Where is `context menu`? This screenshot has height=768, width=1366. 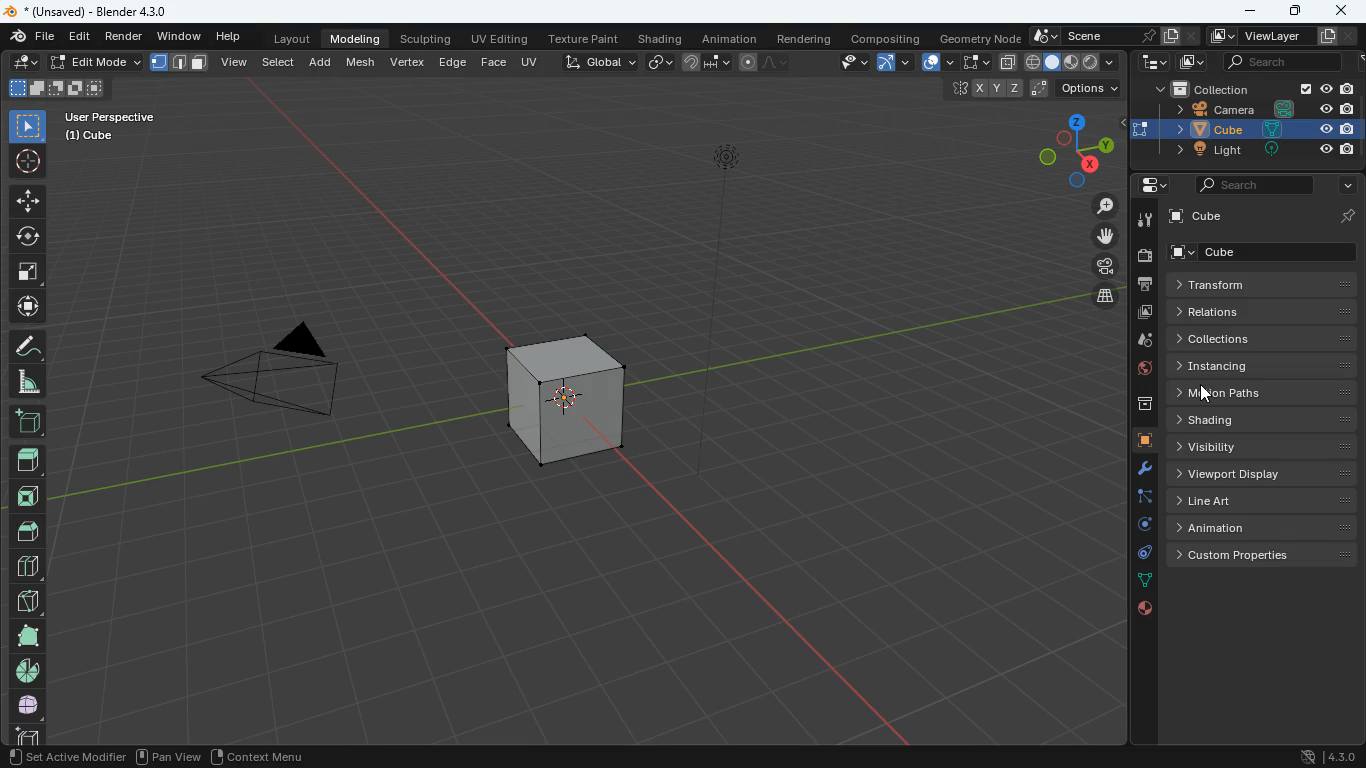
context menu is located at coordinates (259, 756).